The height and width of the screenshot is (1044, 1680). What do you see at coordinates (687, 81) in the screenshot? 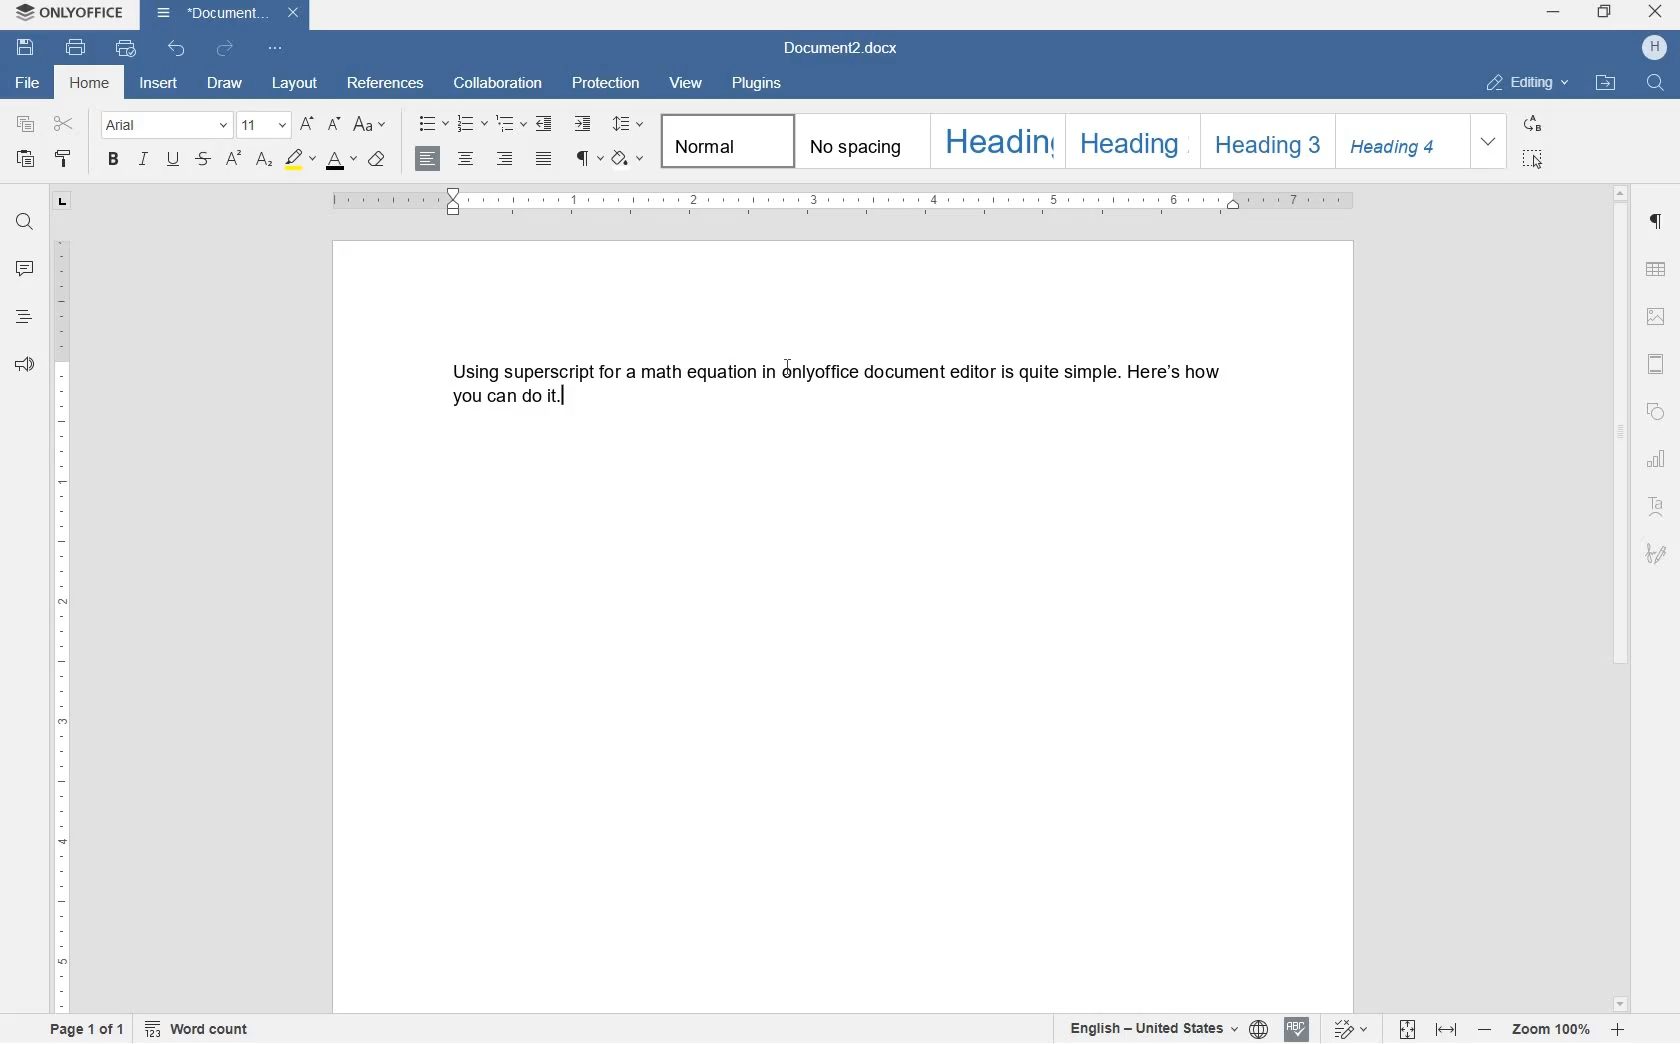
I see `view` at bounding box center [687, 81].